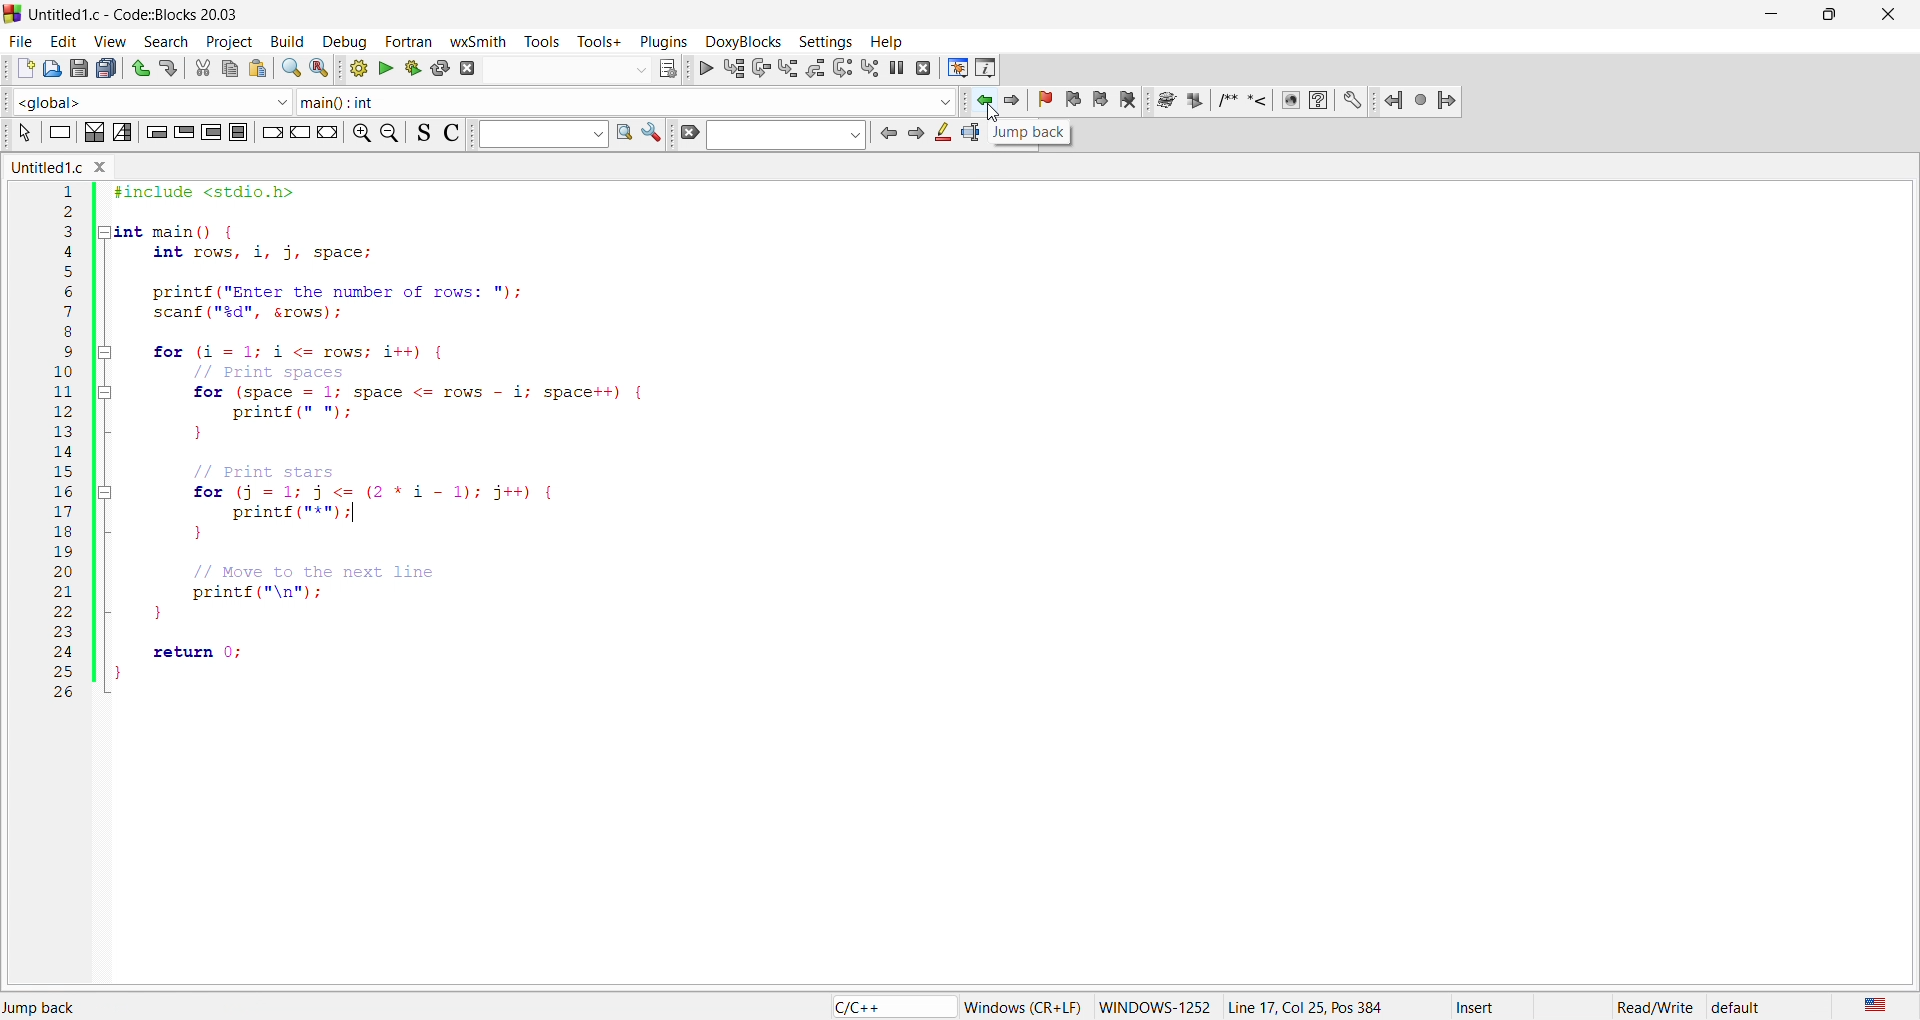 This screenshot has height=1020, width=1920. What do you see at coordinates (147, 102) in the screenshot?
I see `function scope` at bounding box center [147, 102].